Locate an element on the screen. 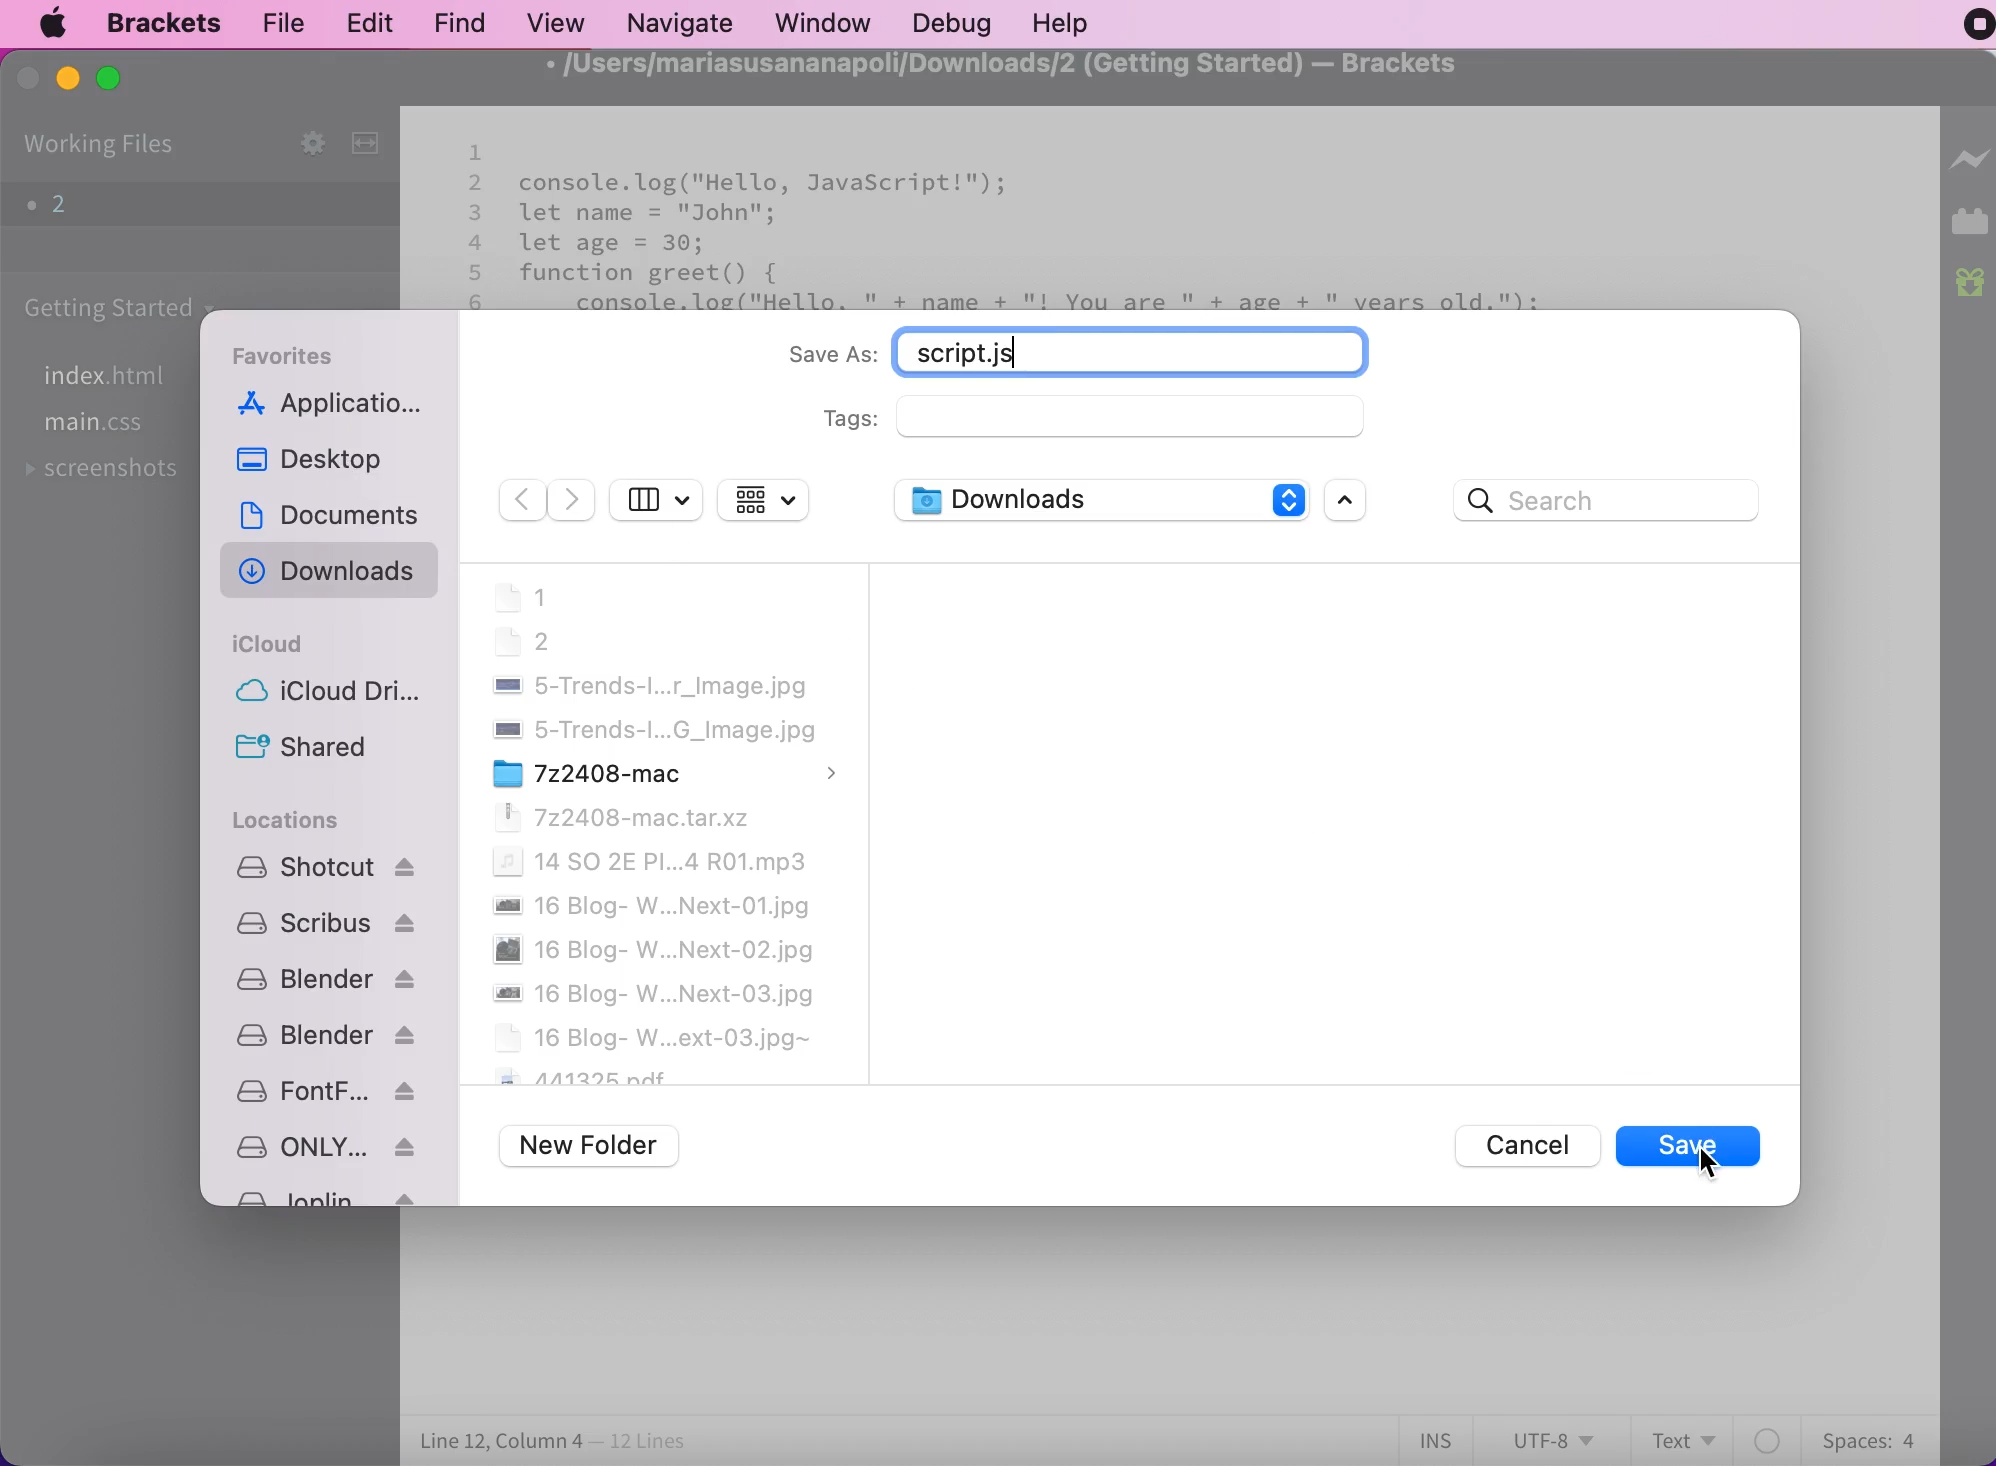  shared is located at coordinates (324, 750).